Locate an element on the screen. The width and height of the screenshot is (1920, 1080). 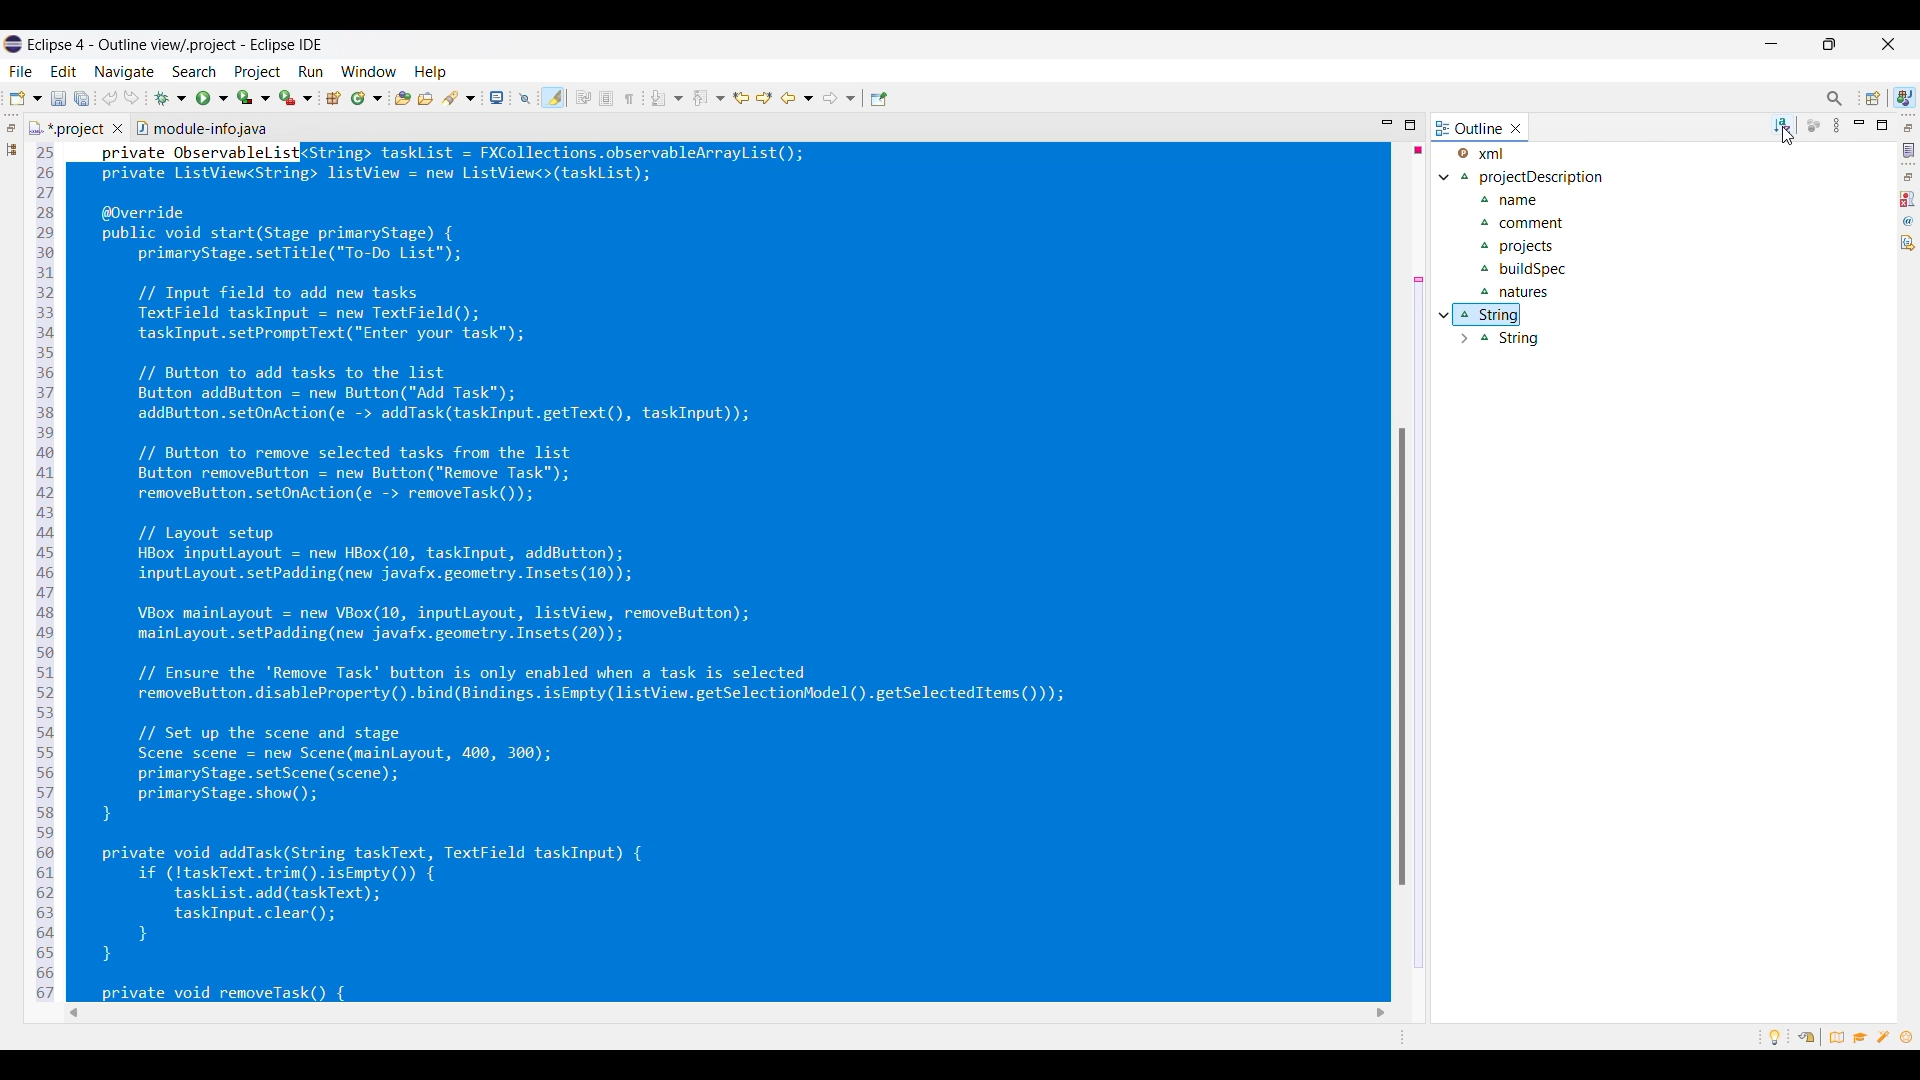
Show whitespace characters is located at coordinates (629, 99).